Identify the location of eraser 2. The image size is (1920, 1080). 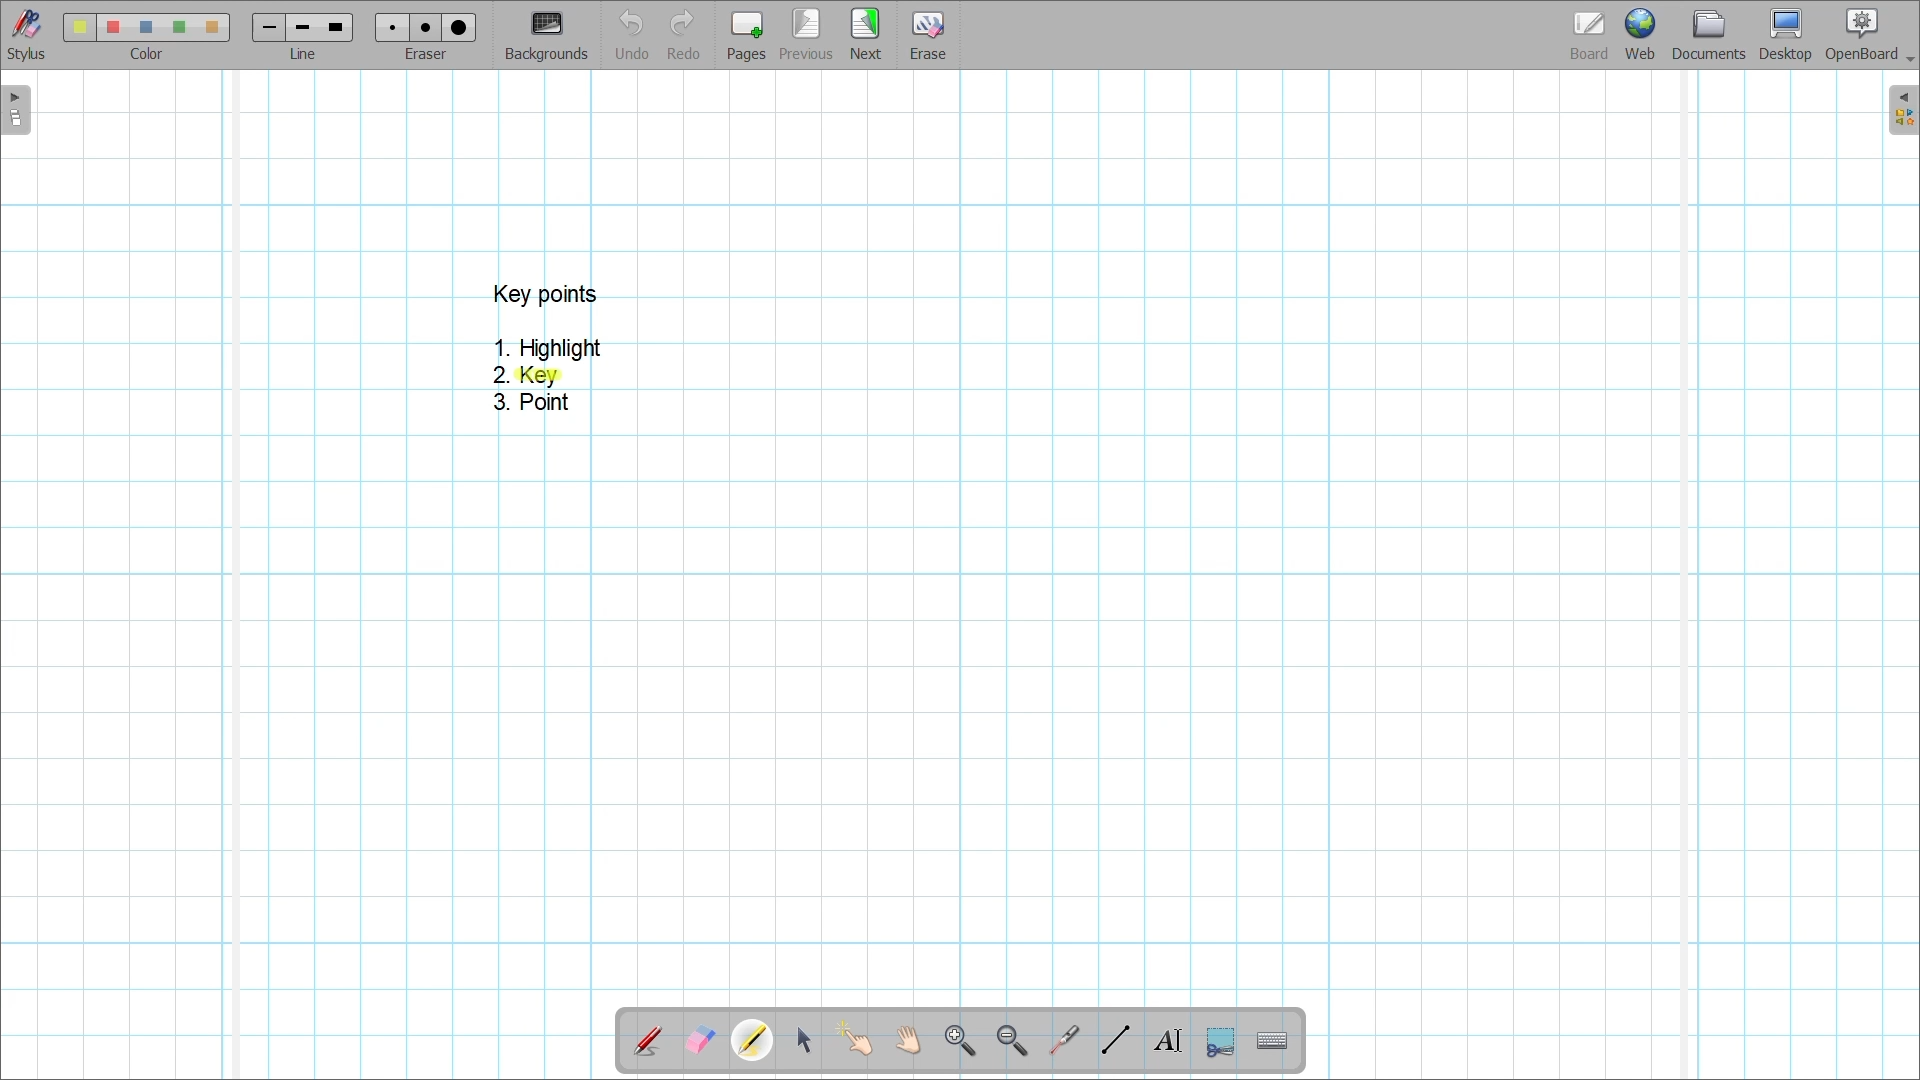
(425, 27).